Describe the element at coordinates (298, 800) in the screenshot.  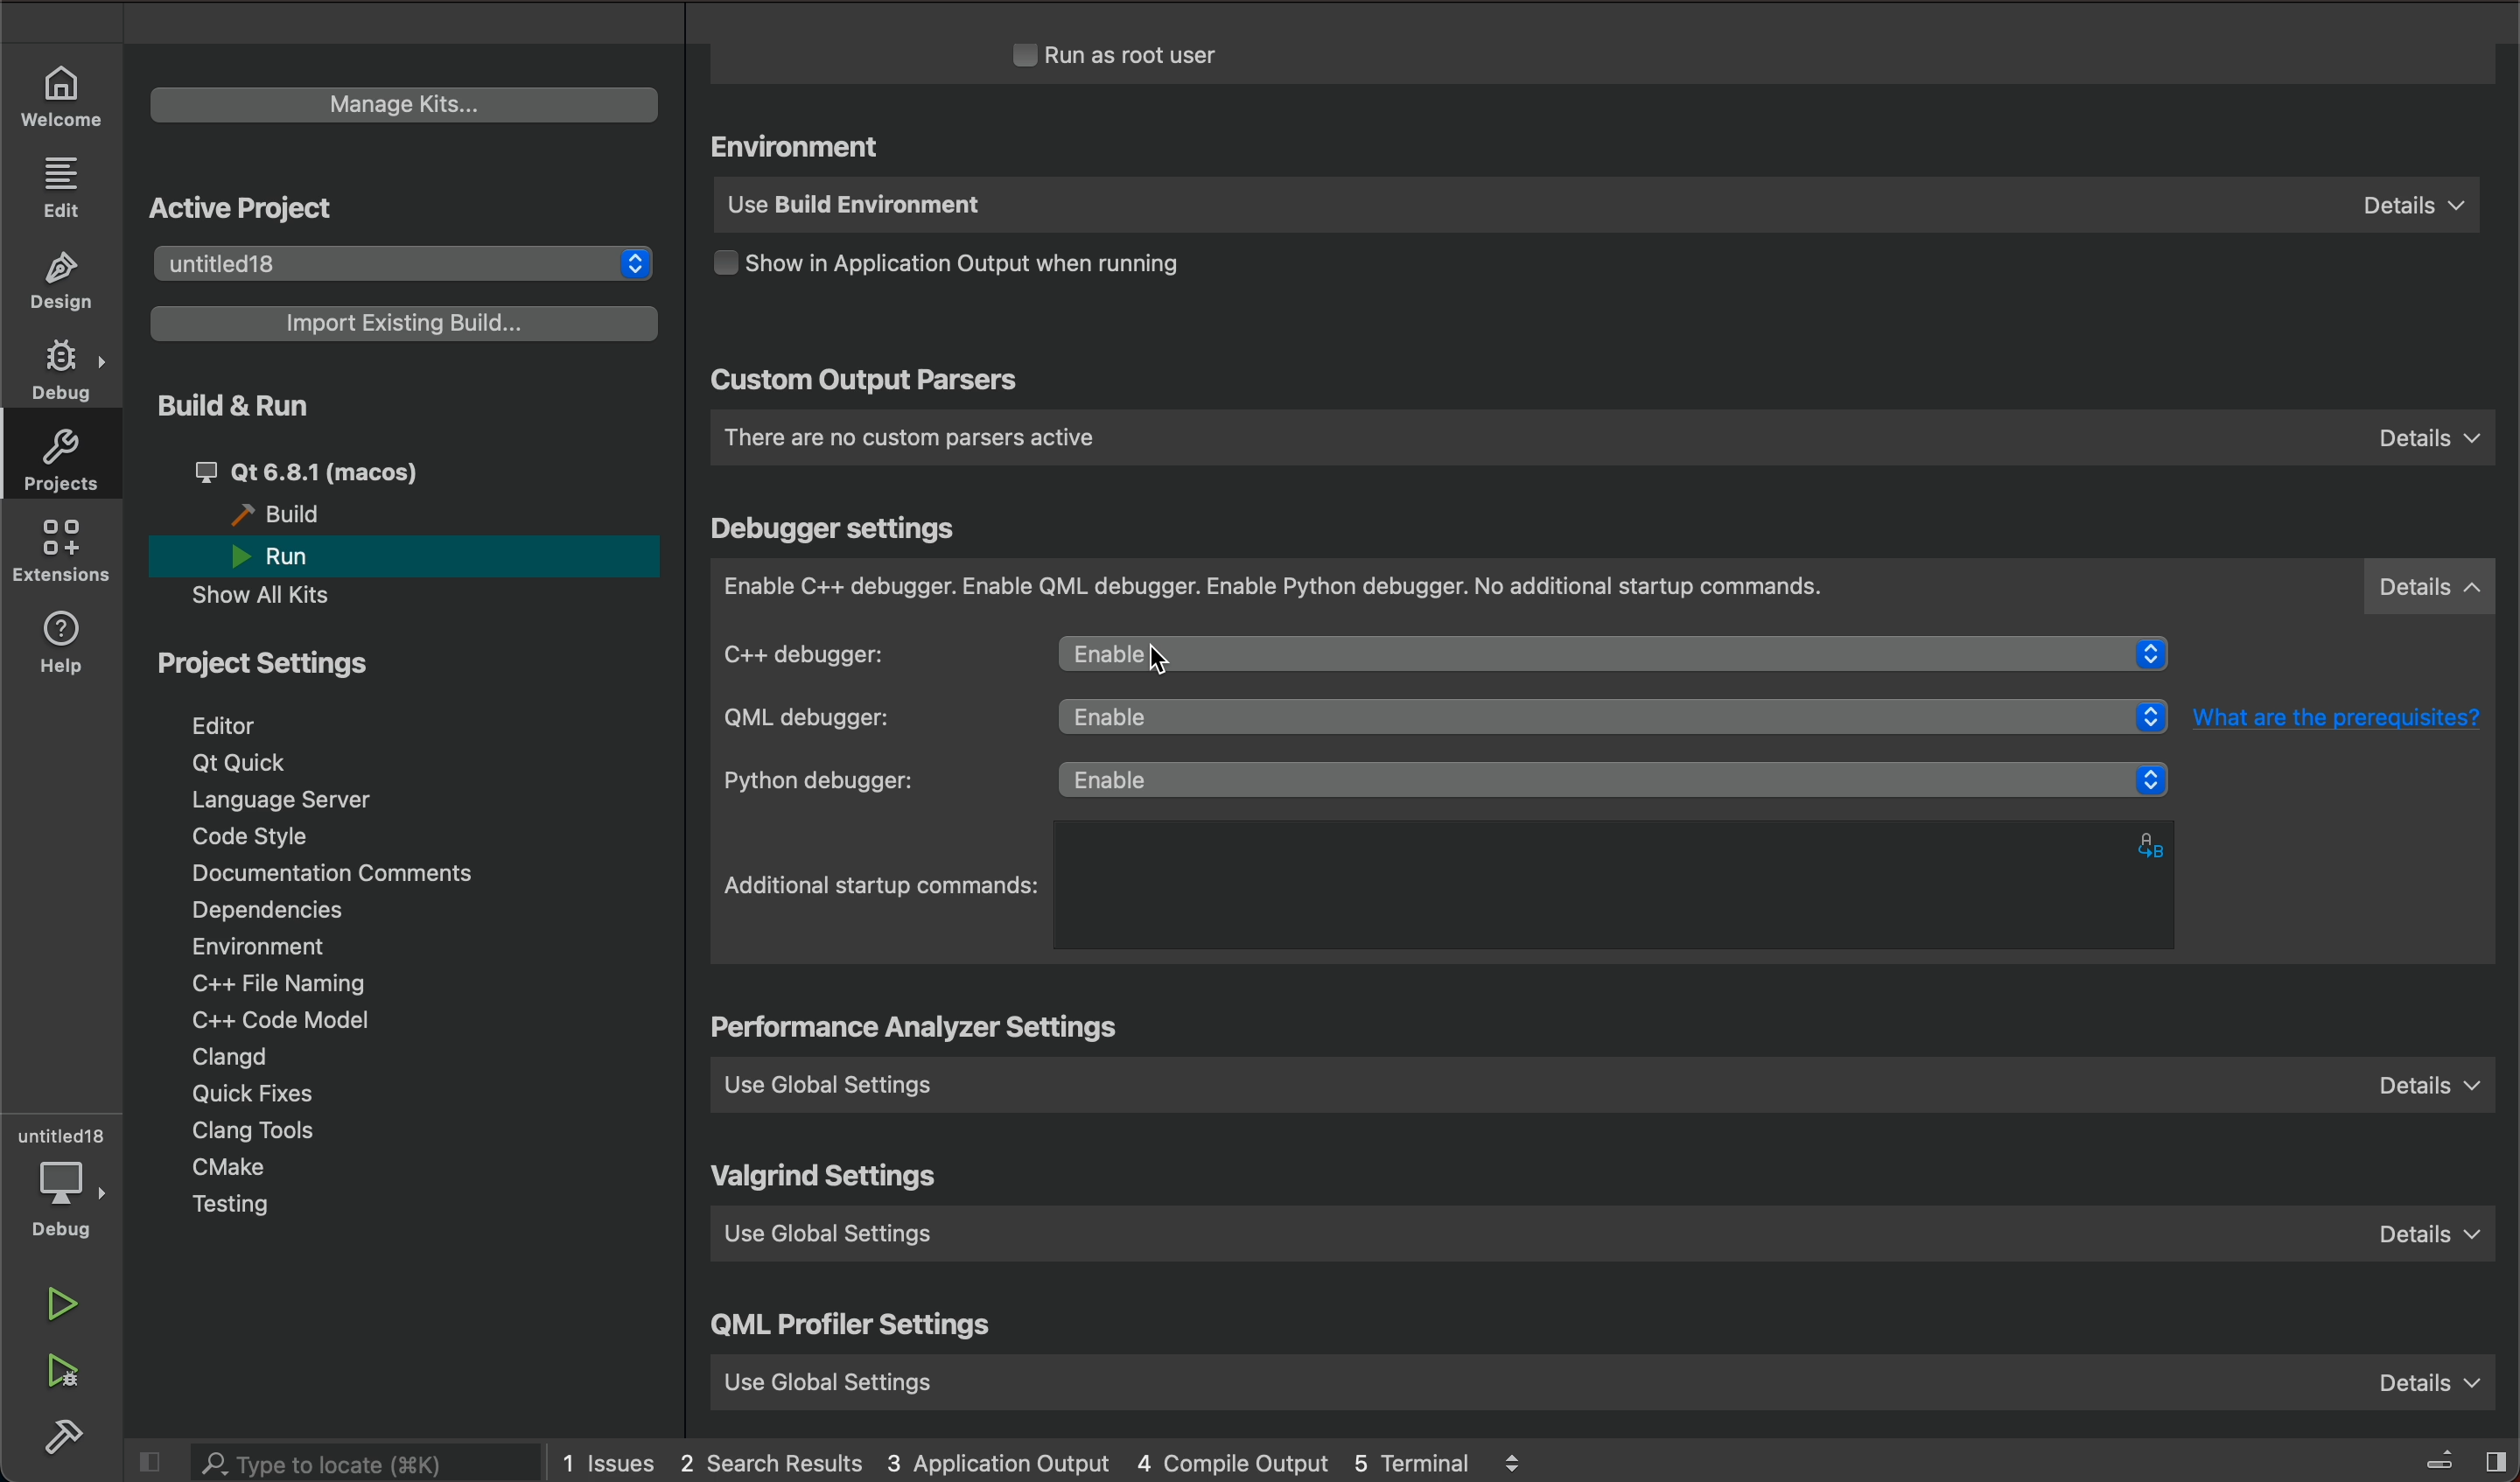
I see `language` at that location.